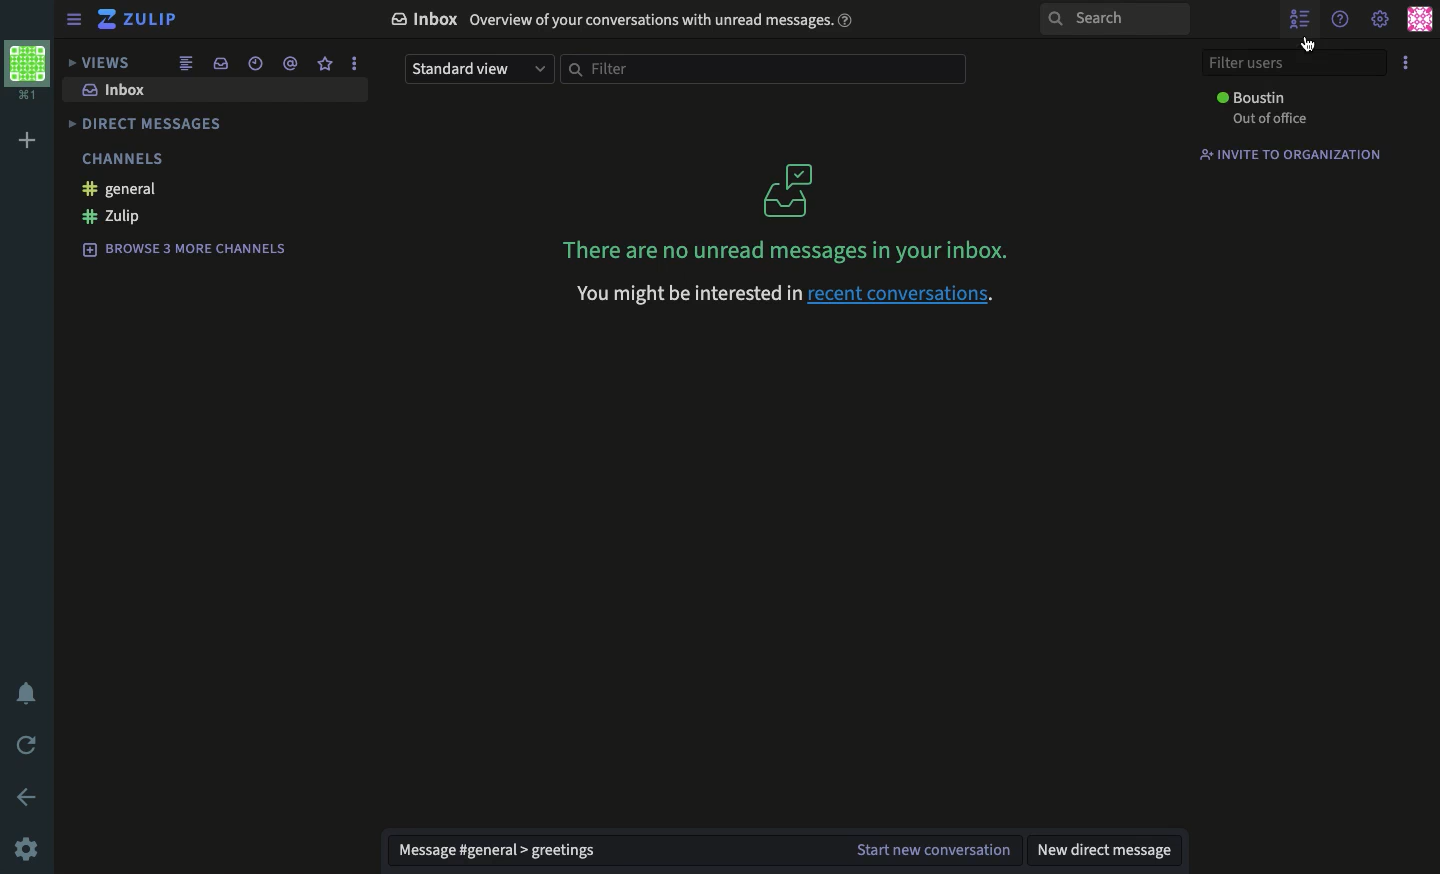  Describe the element at coordinates (356, 62) in the screenshot. I see `options` at that location.